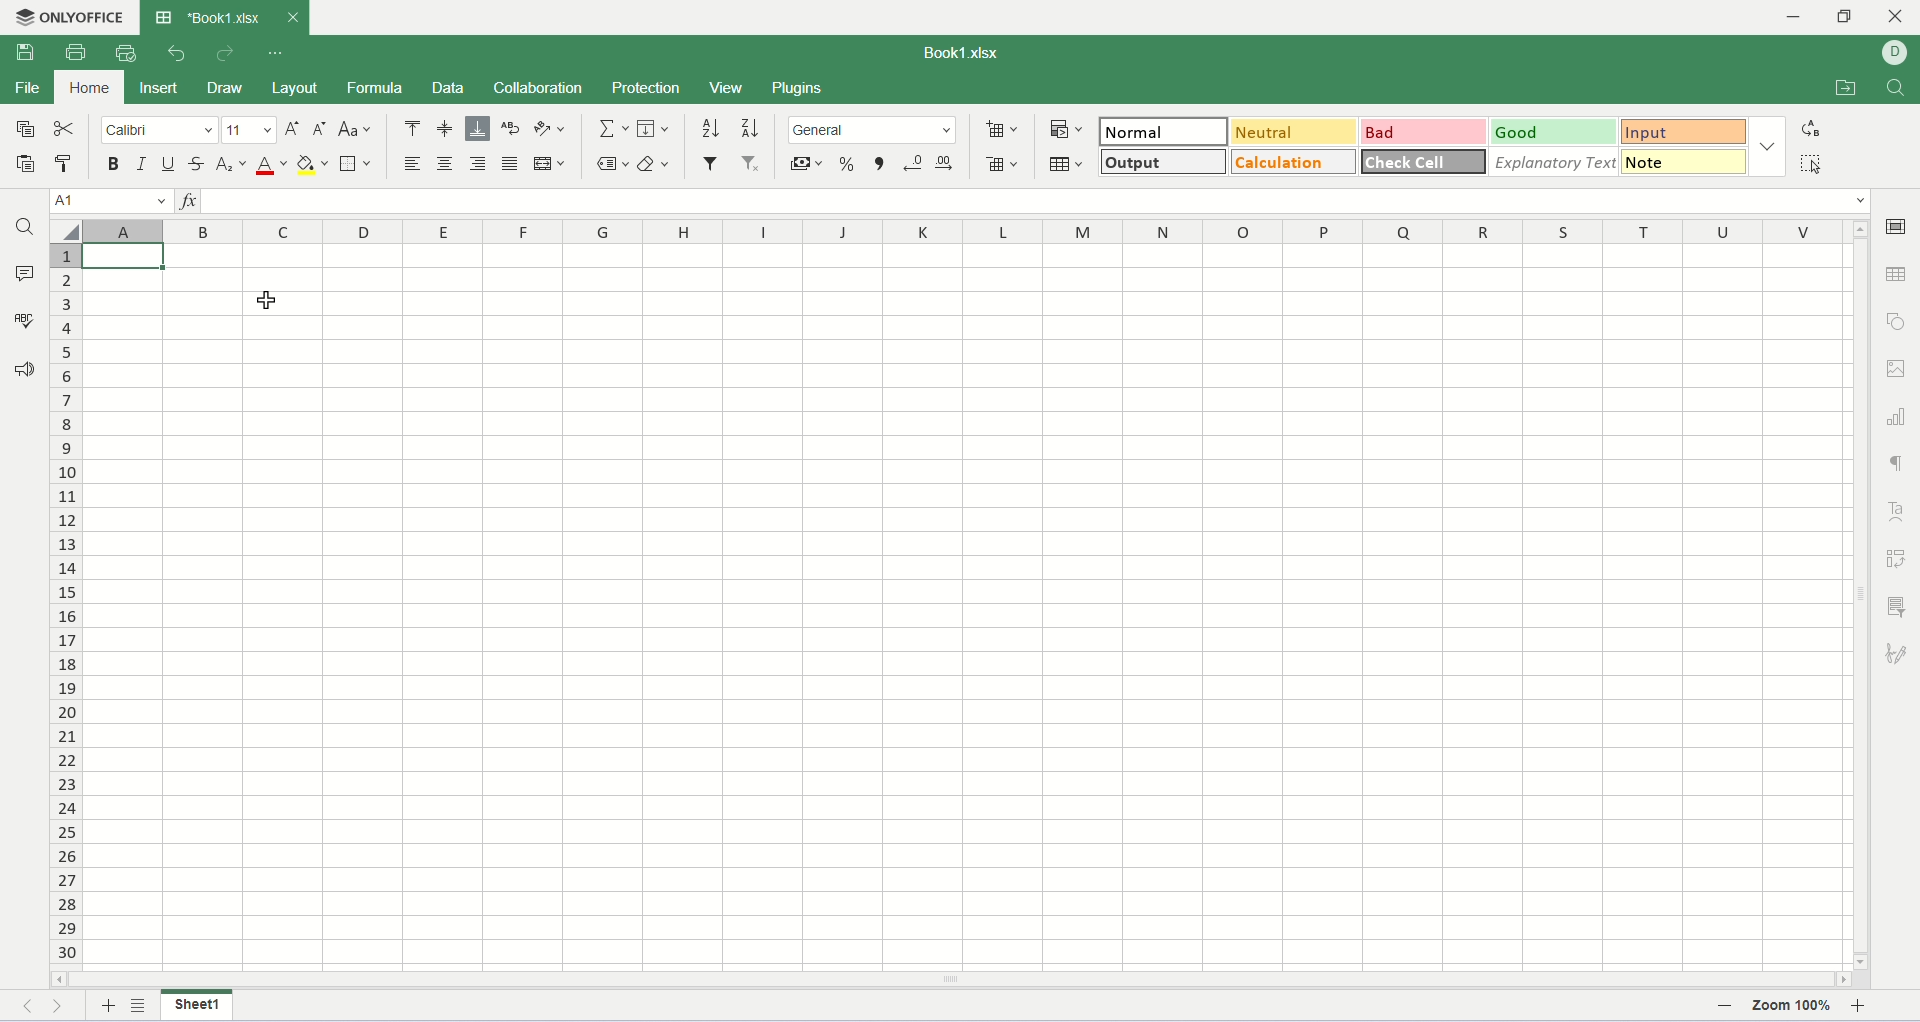  Describe the element at coordinates (357, 128) in the screenshot. I see `change case` at that location.